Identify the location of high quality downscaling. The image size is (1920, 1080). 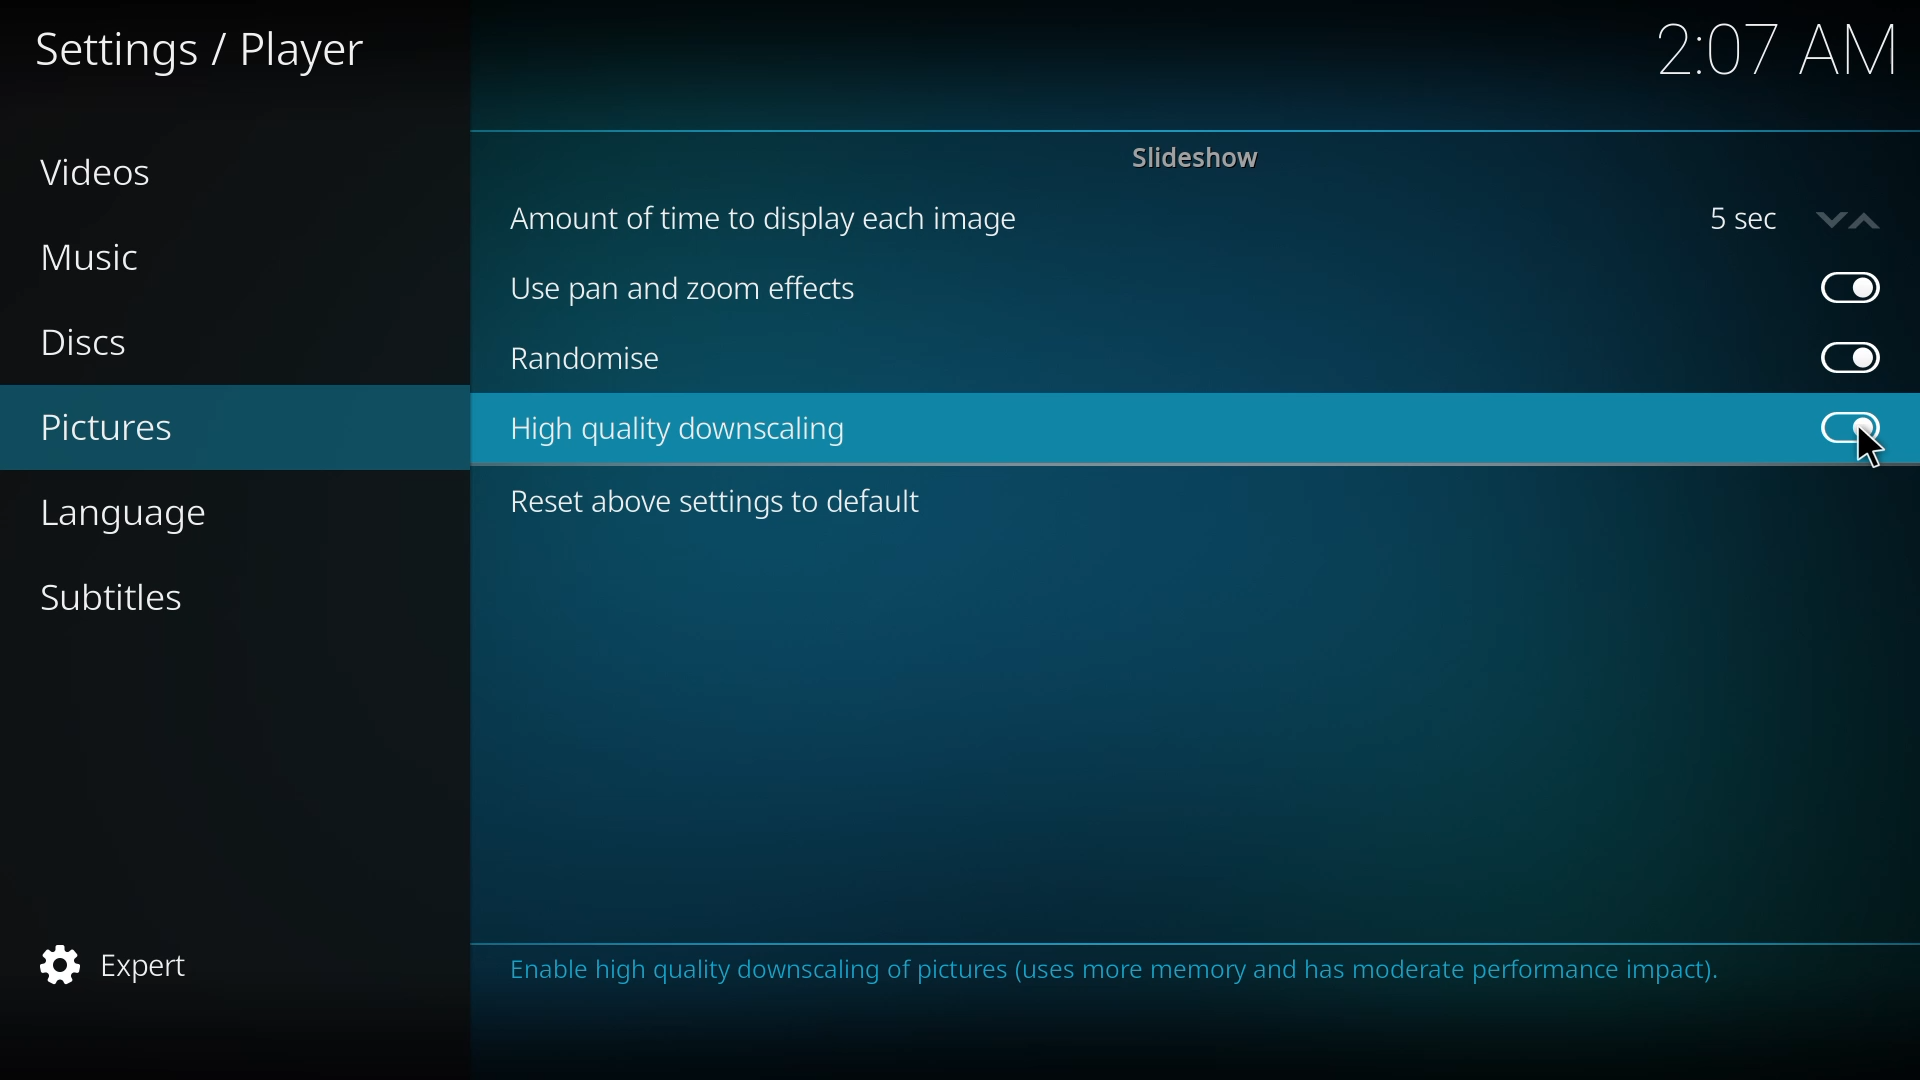
(685, 433).